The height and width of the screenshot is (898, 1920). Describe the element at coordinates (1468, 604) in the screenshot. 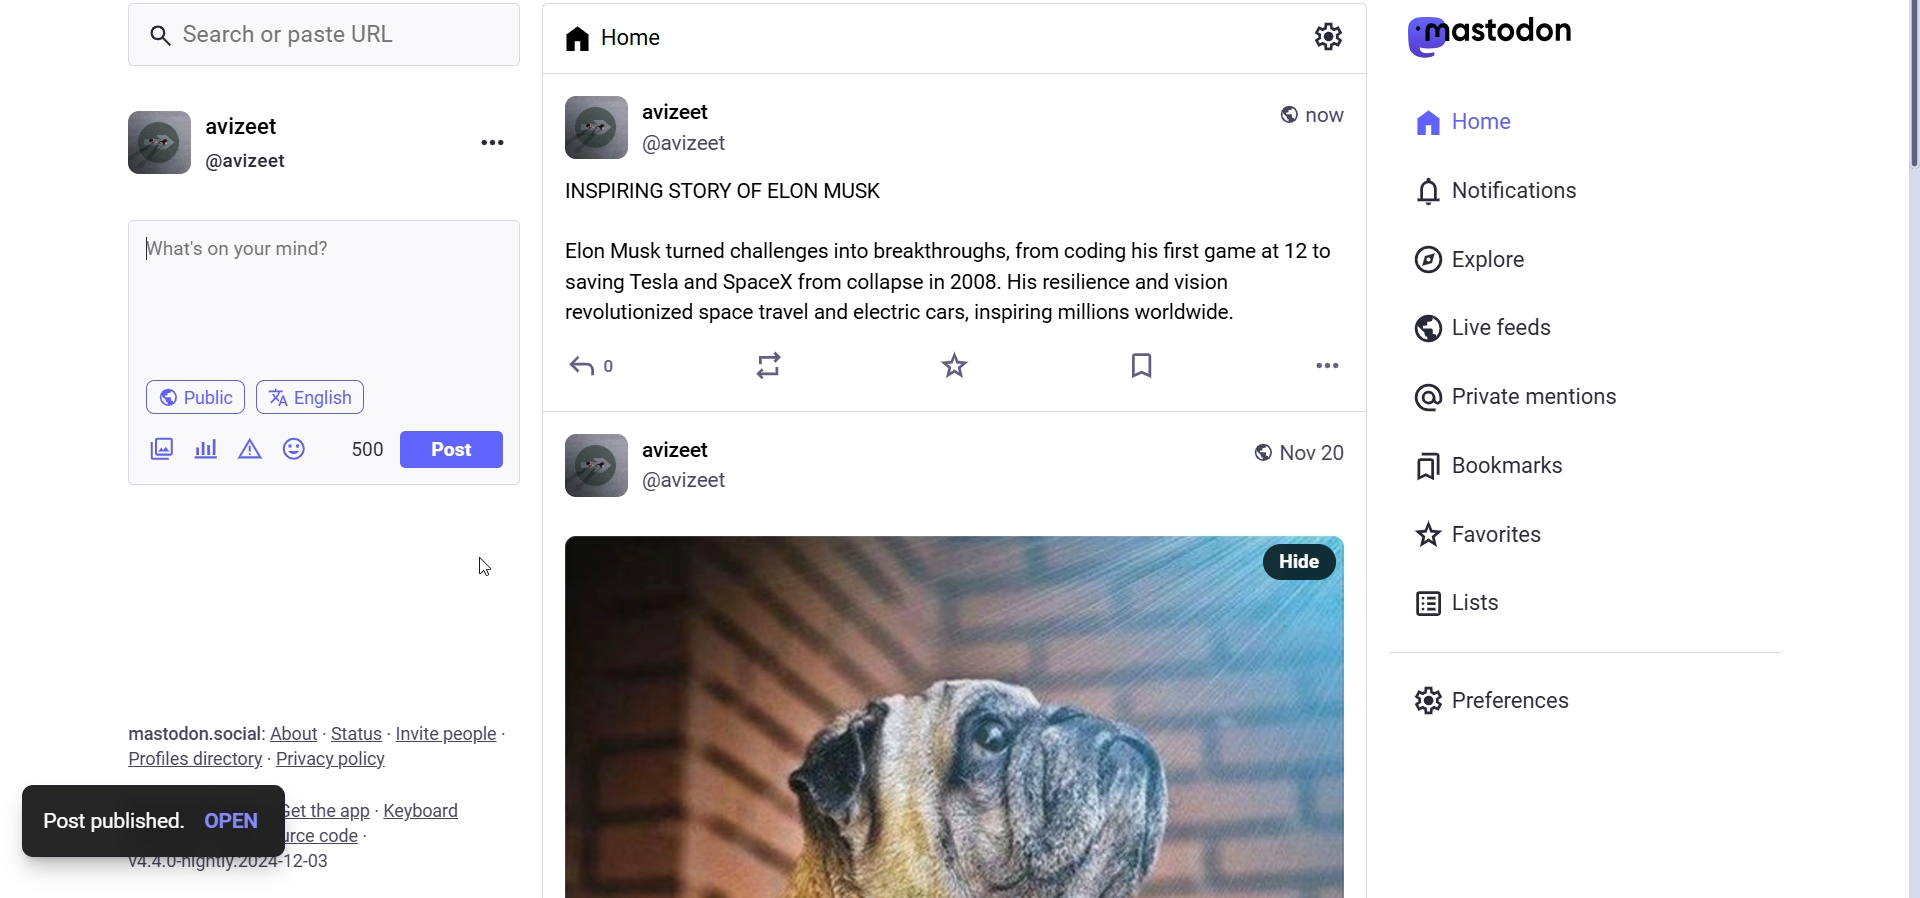

I see `Lists` at that location.